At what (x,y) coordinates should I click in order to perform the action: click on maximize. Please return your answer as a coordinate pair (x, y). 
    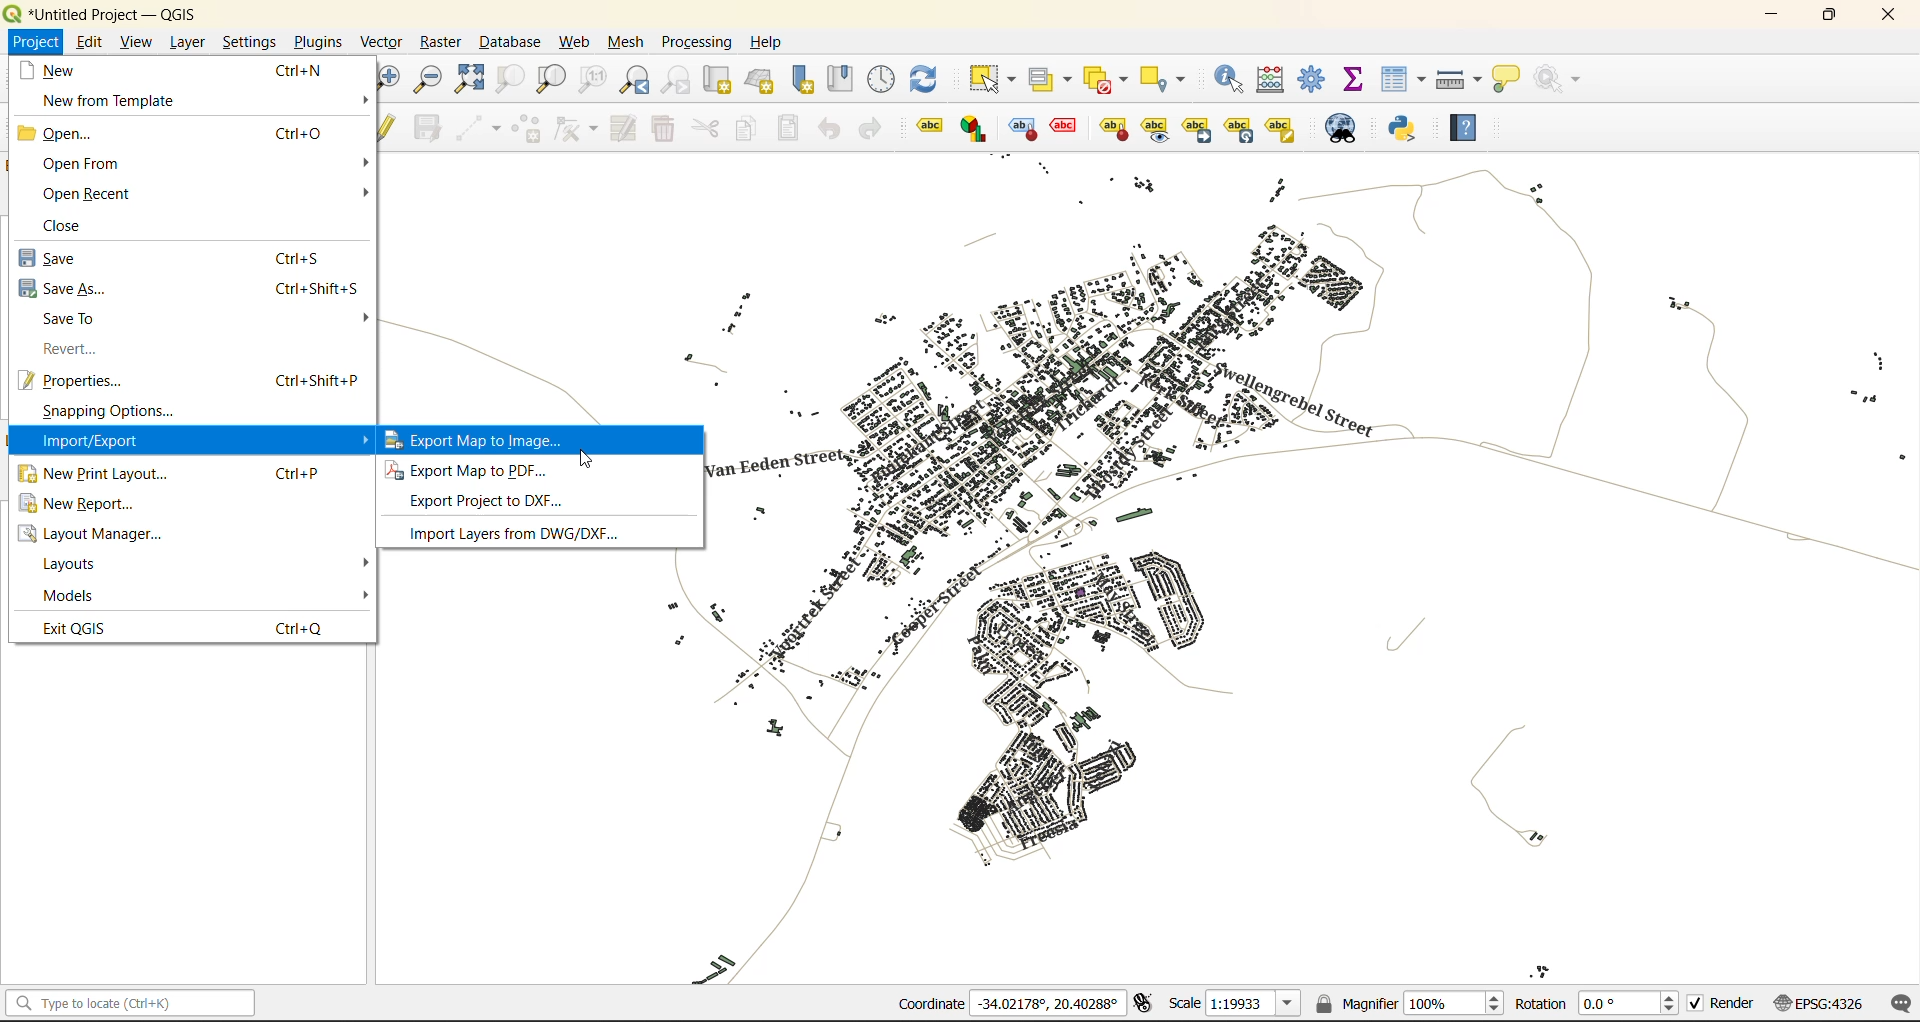
    Looking at the image, I should click on (1830, 15).